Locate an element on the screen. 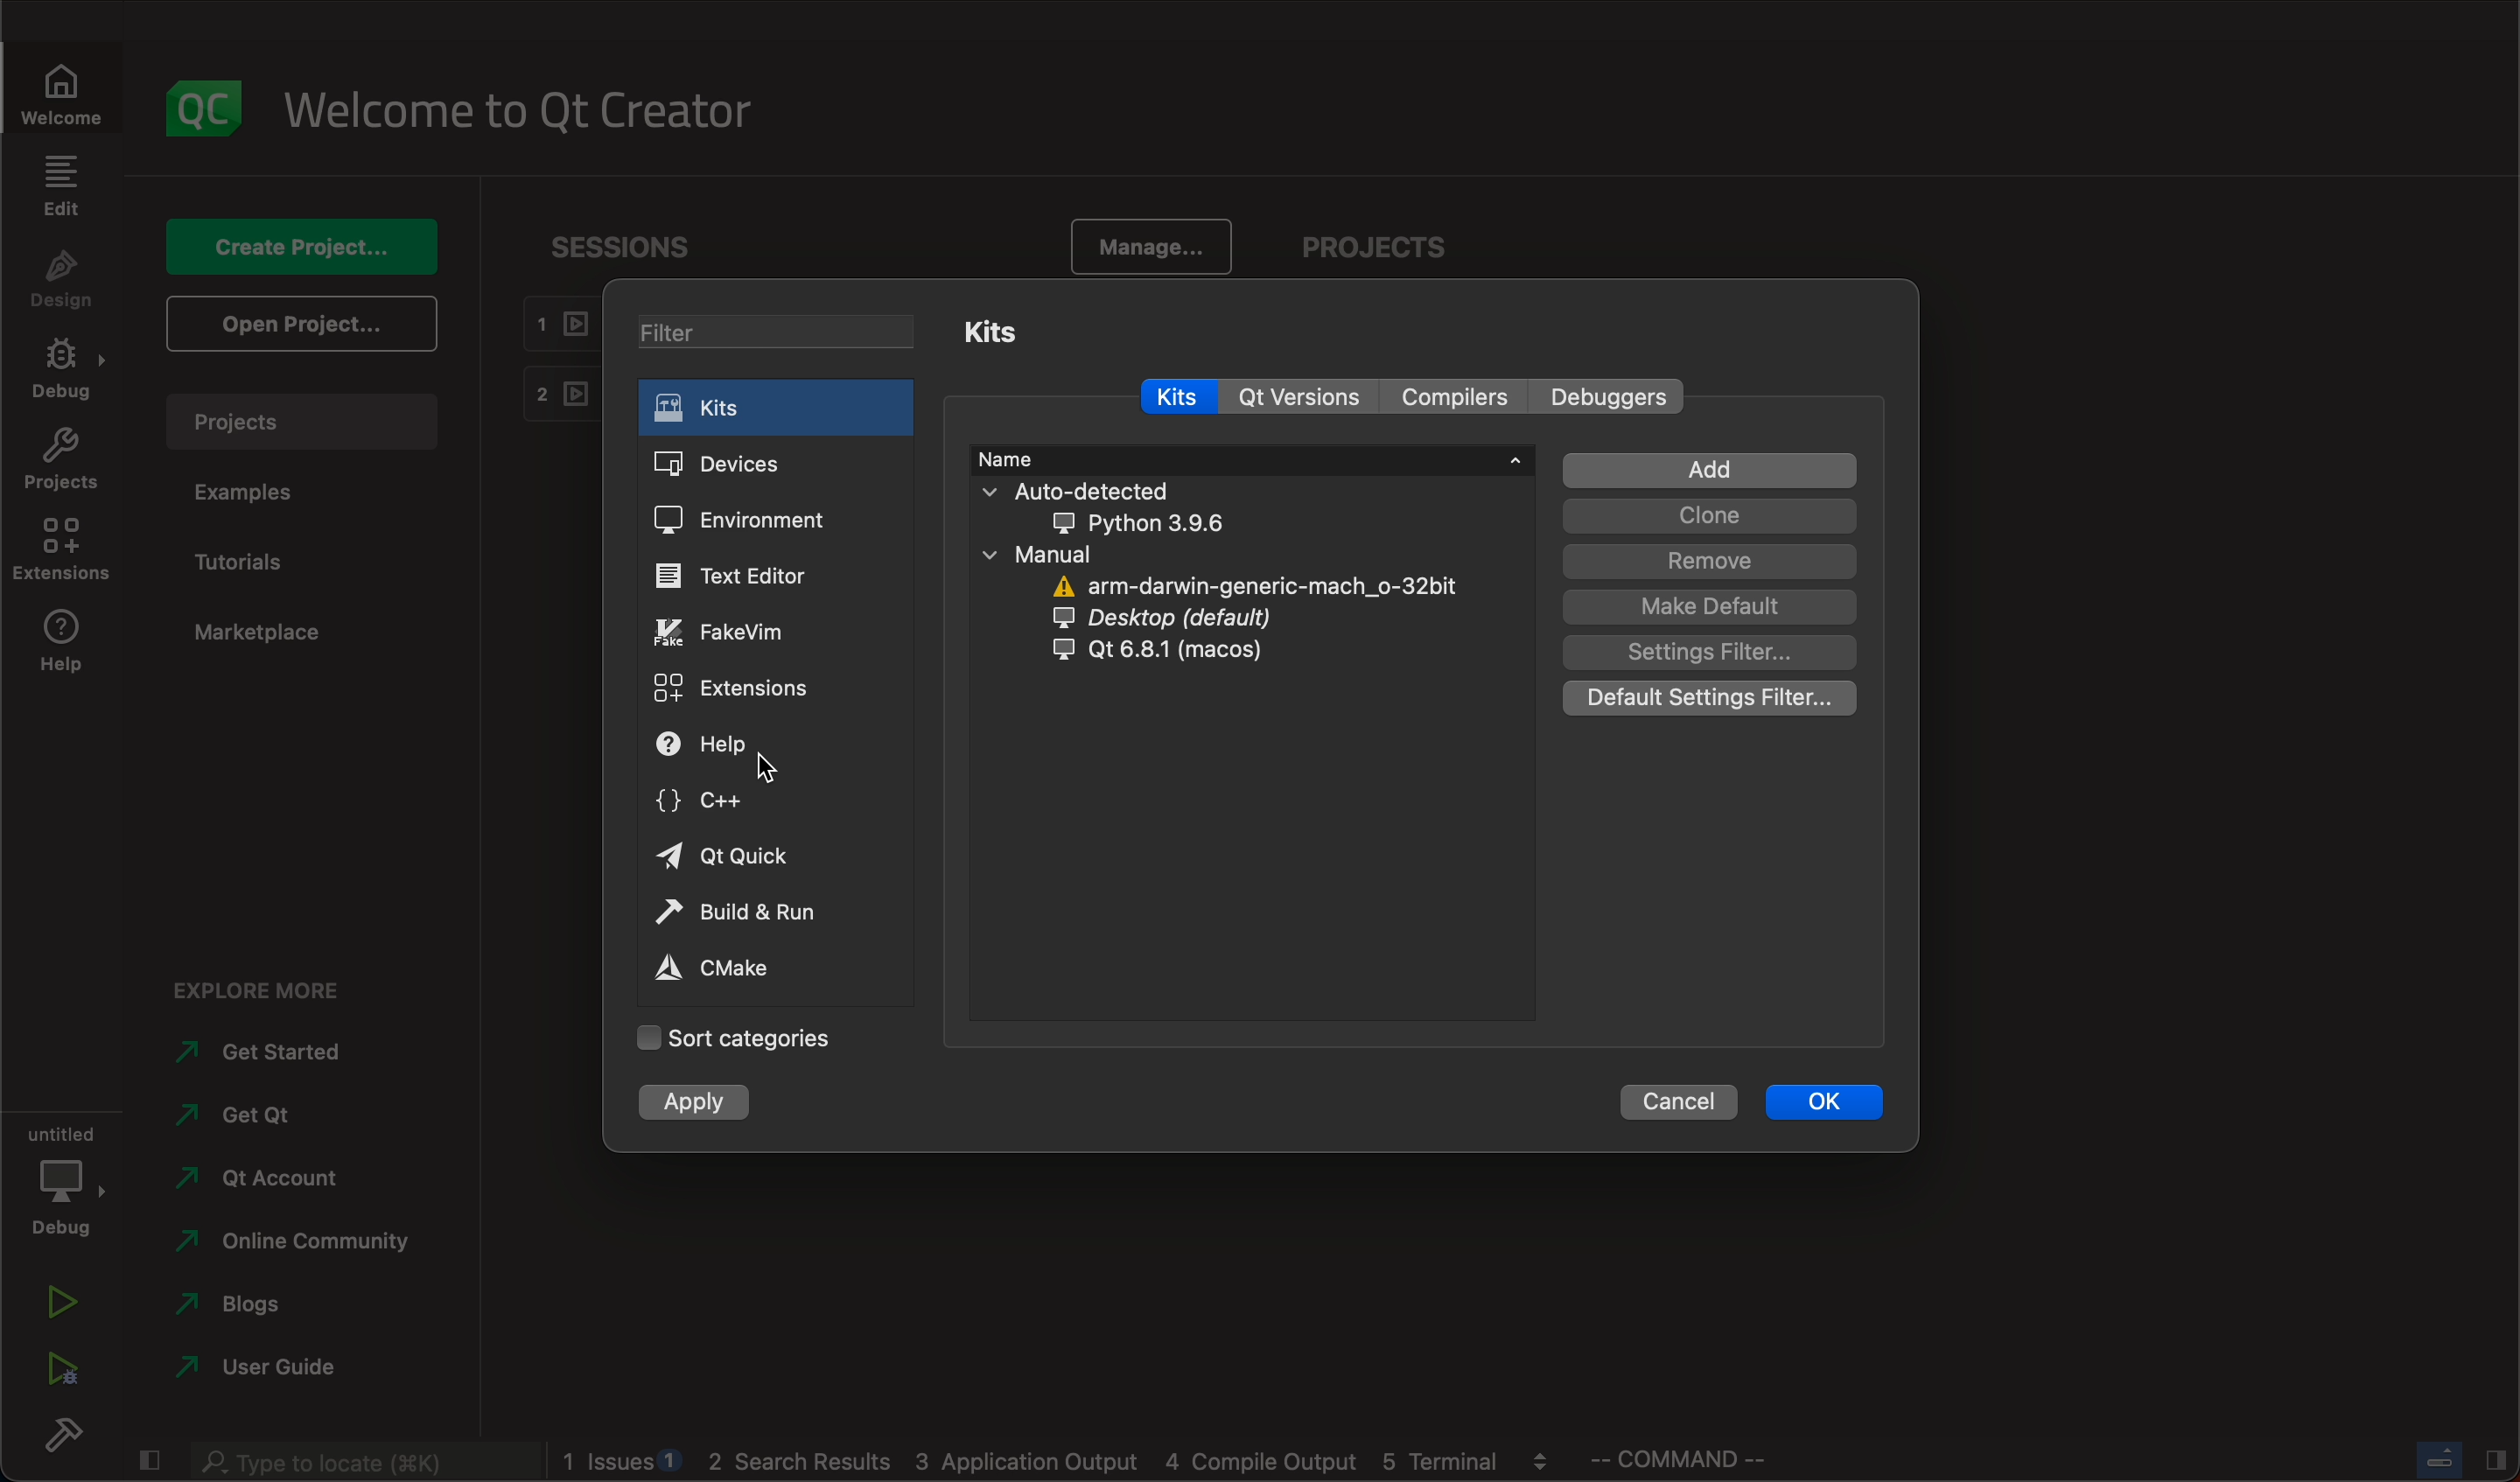 The height and width of the screenshot is (1482, 2520). edit is located at coordinates (67, 191).